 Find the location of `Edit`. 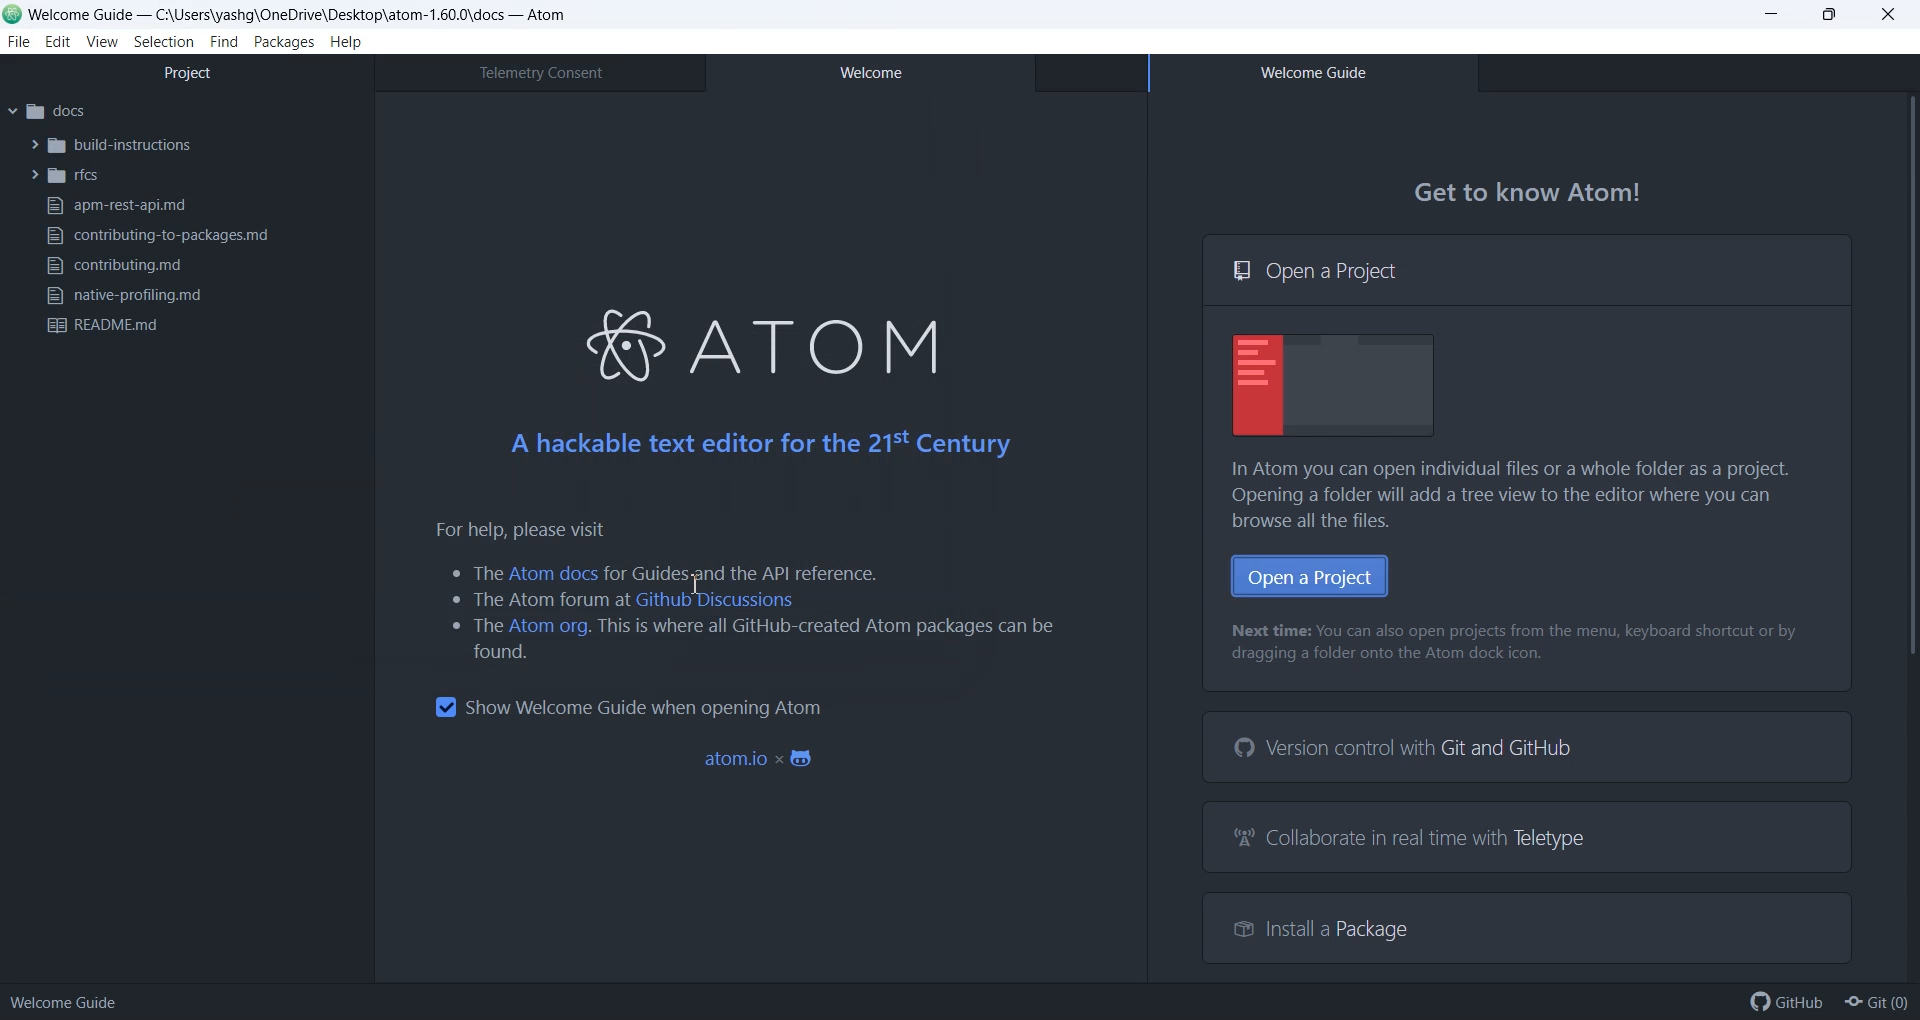

Edit is located at coordinates (59, 42).